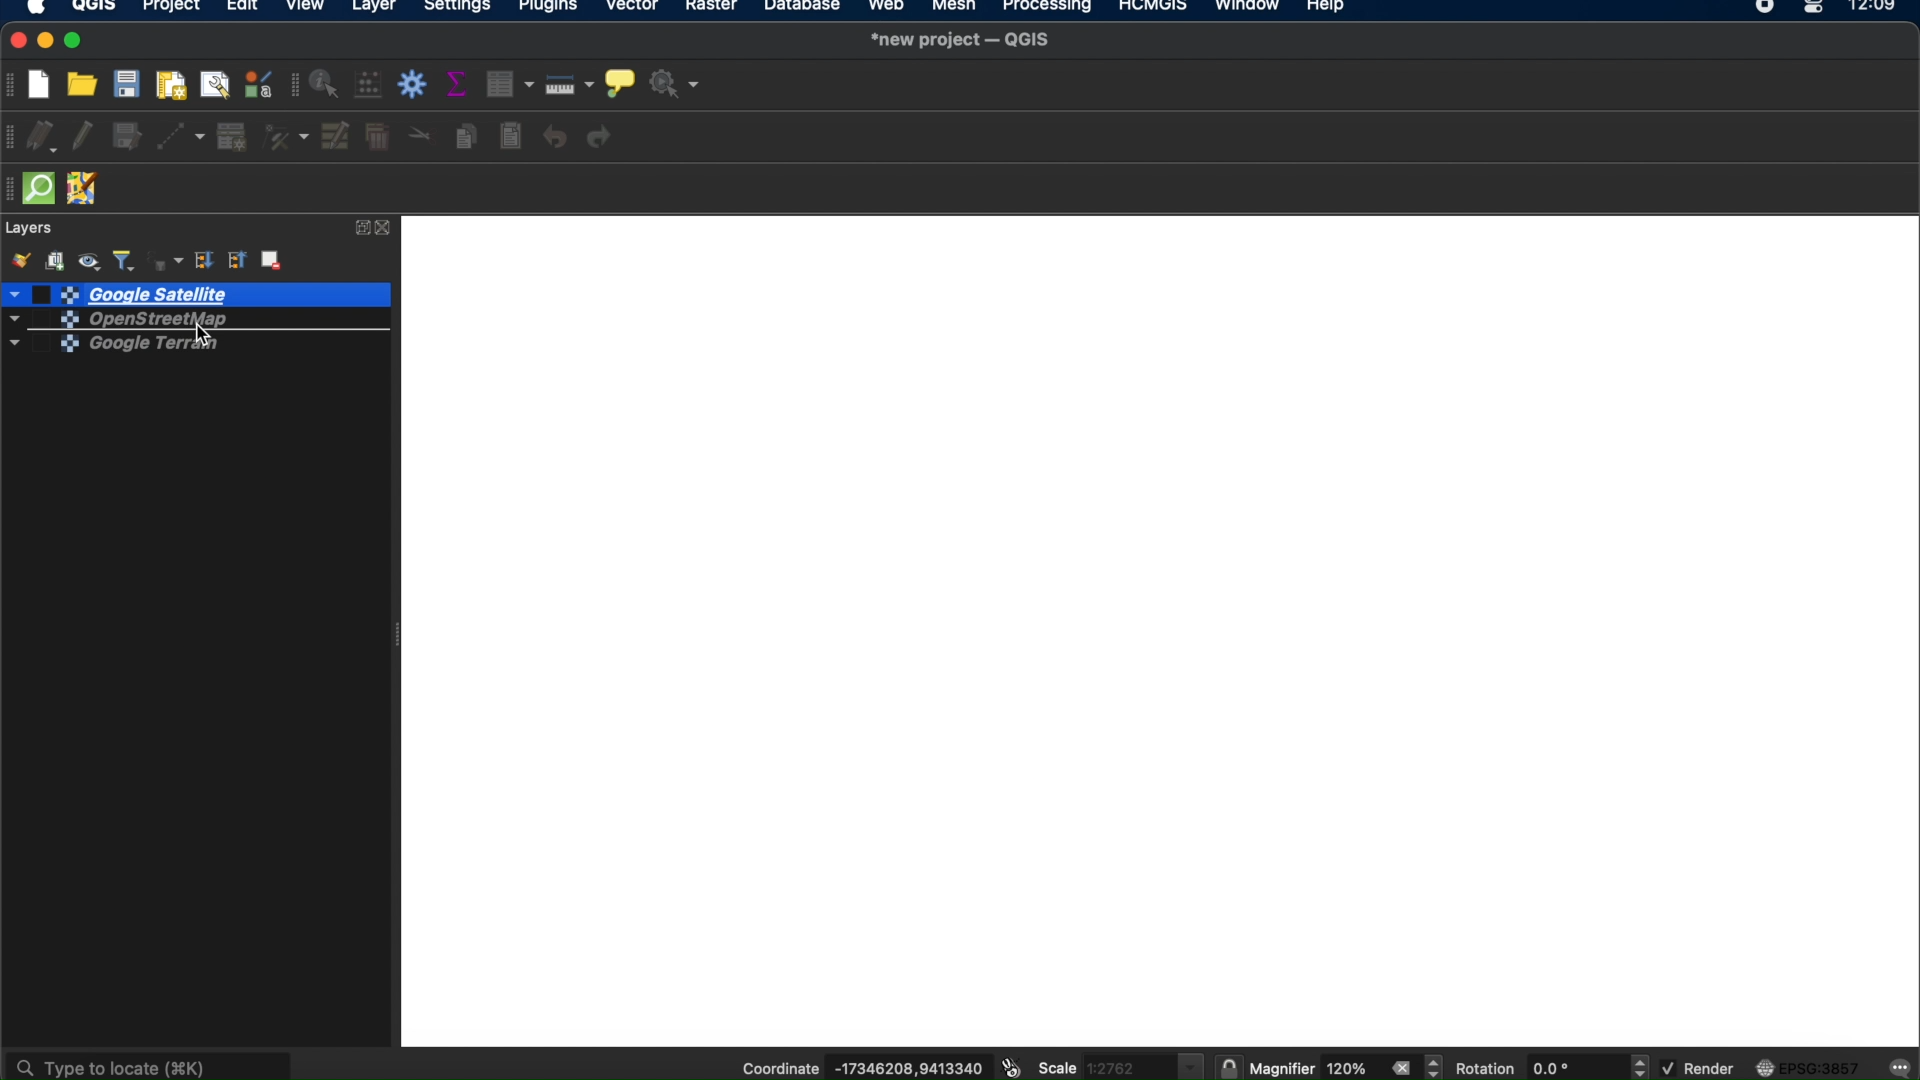 This screenshot has height=1080, width=1920. Describe the element at coordinates (195, 294) in the screenshot. I see `google satellite` at that location.